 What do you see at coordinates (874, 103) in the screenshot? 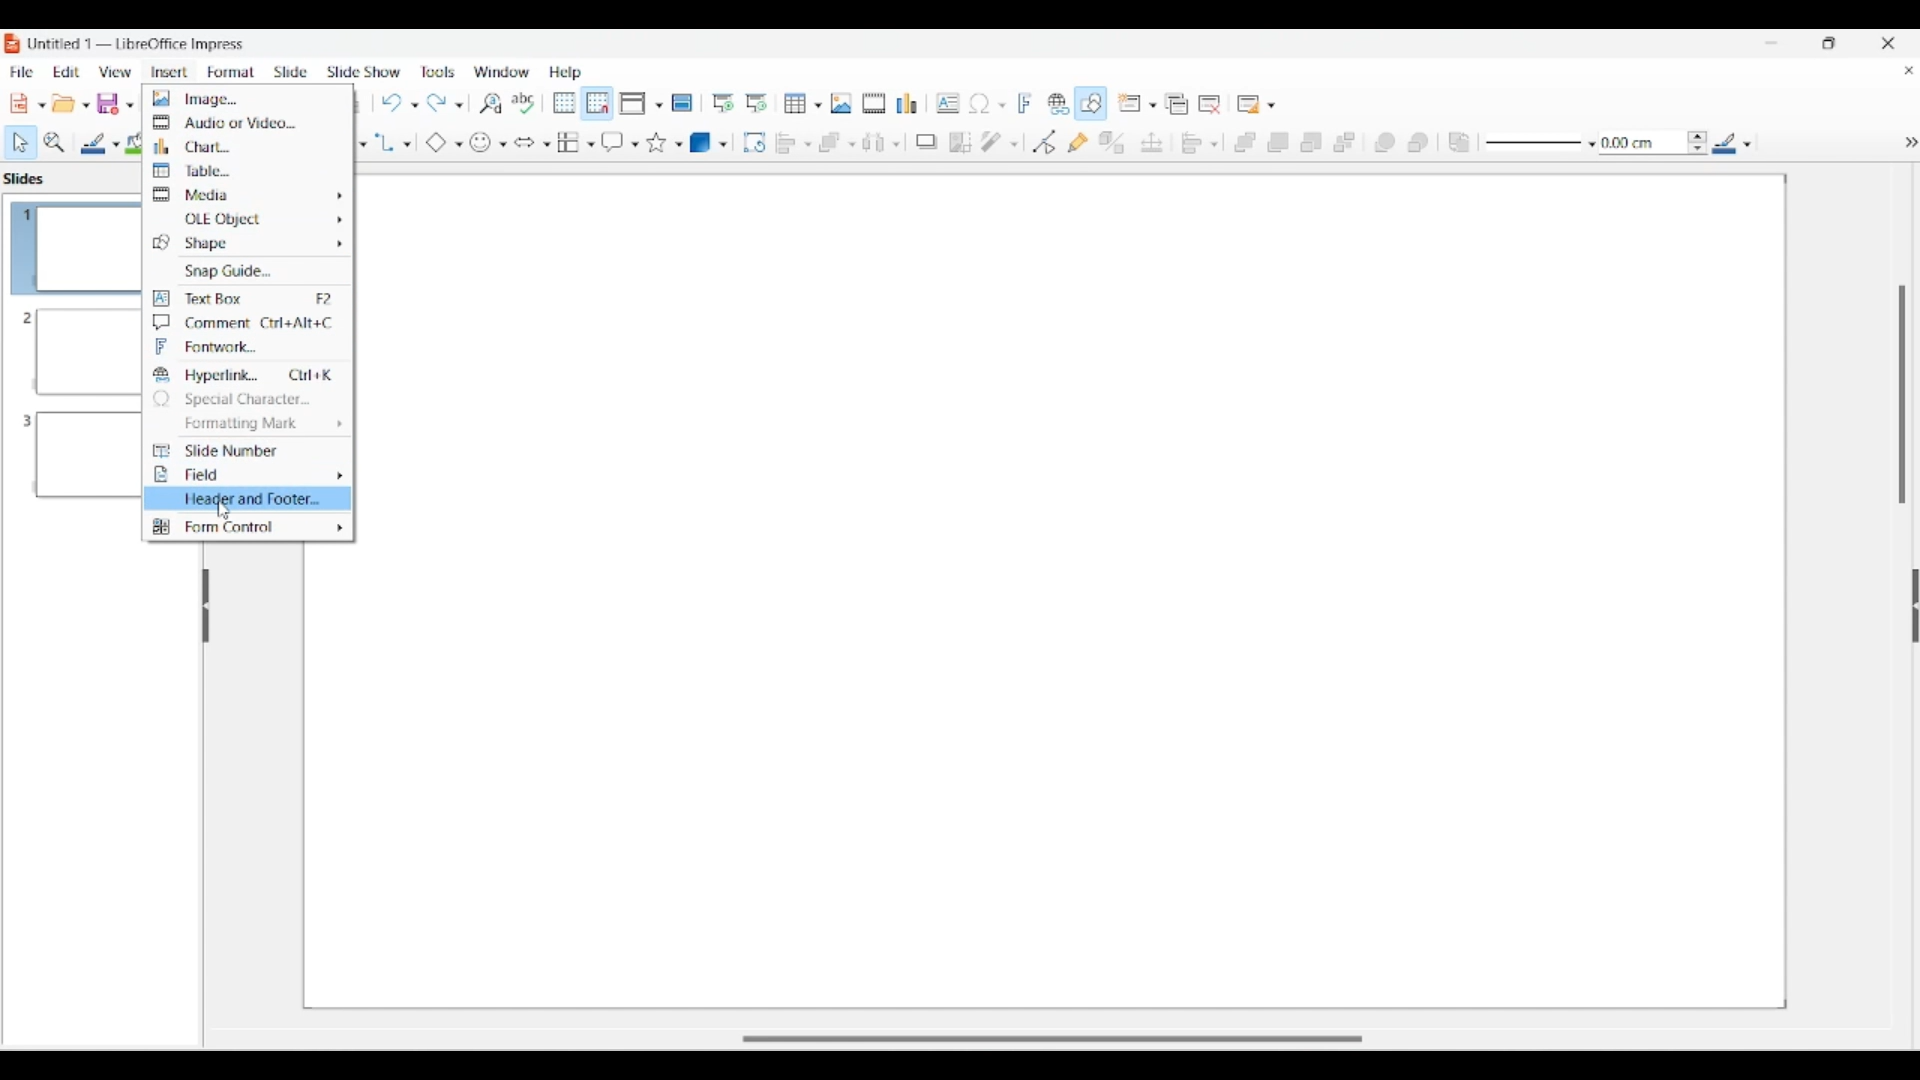
I see `Insert audio/video` at bounding box center [874, 103].